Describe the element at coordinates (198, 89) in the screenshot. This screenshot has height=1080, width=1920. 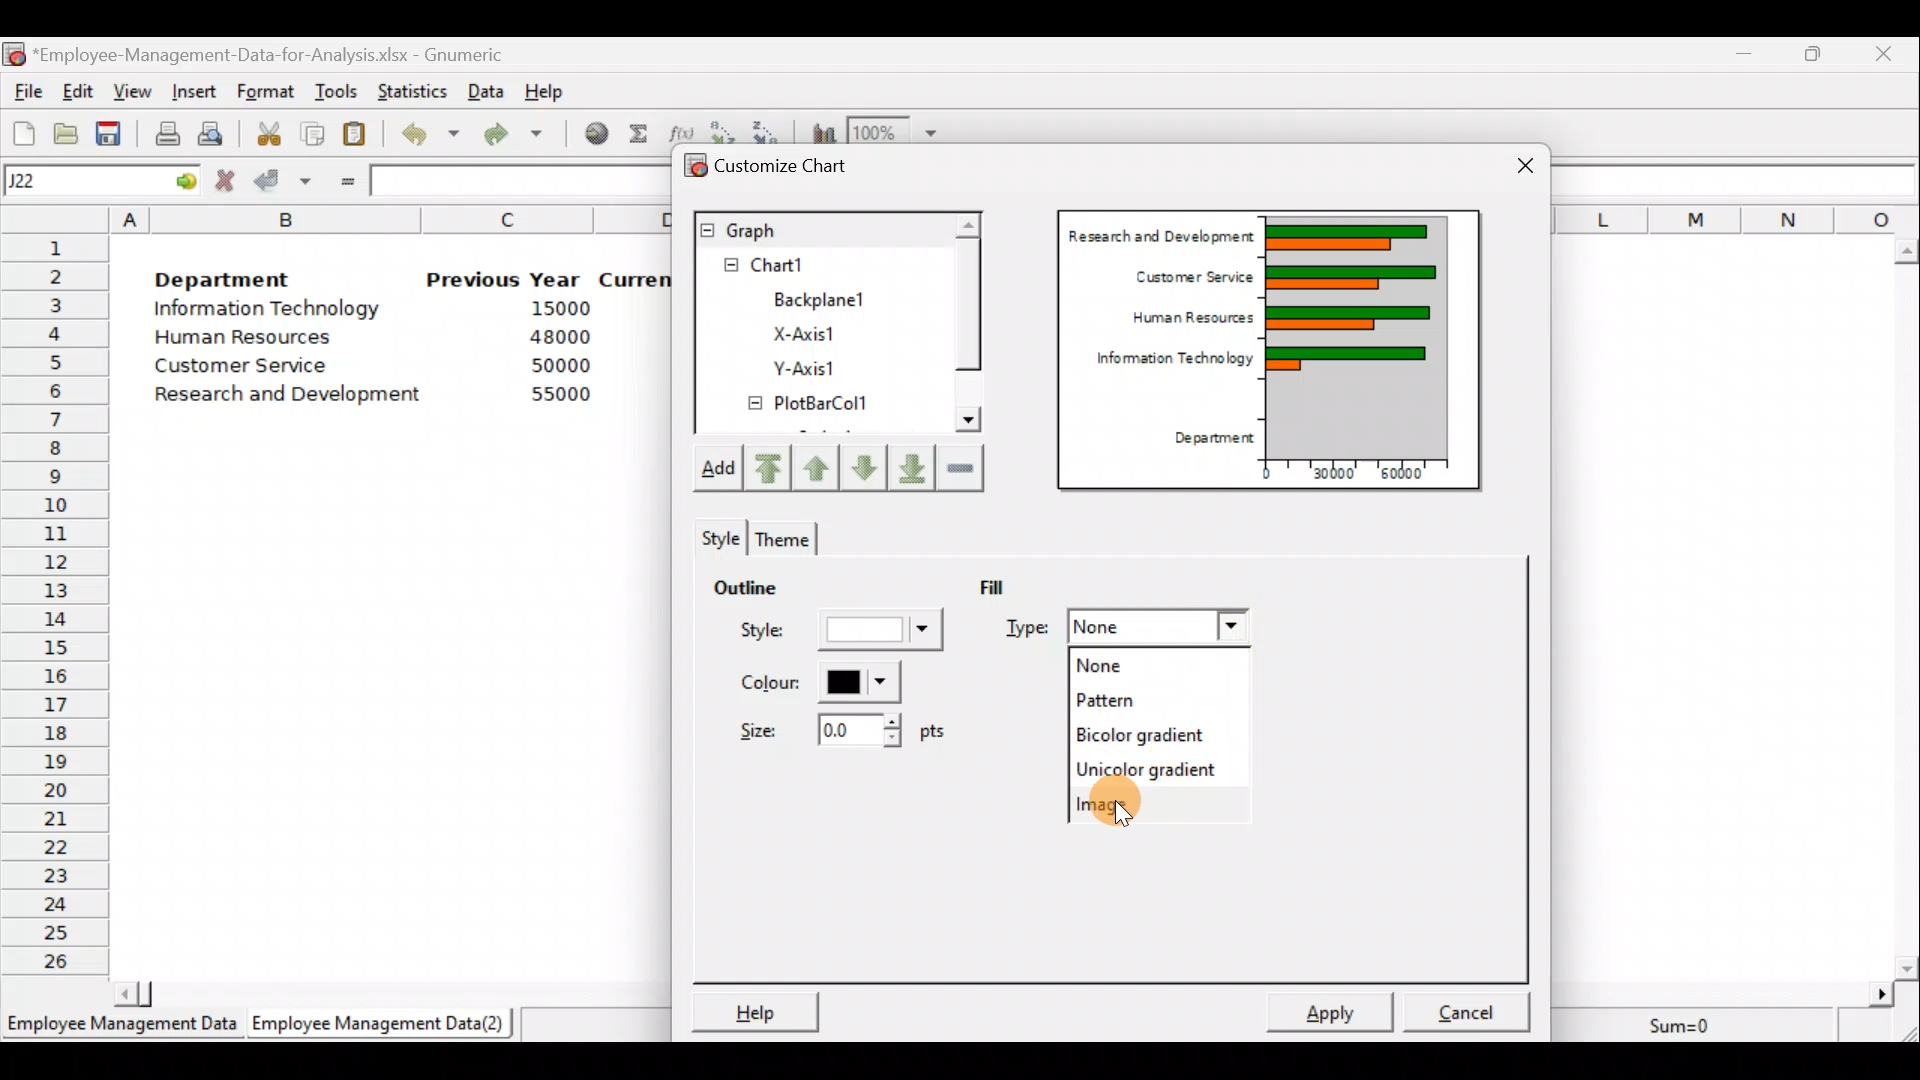
I see `Insert` at that location.